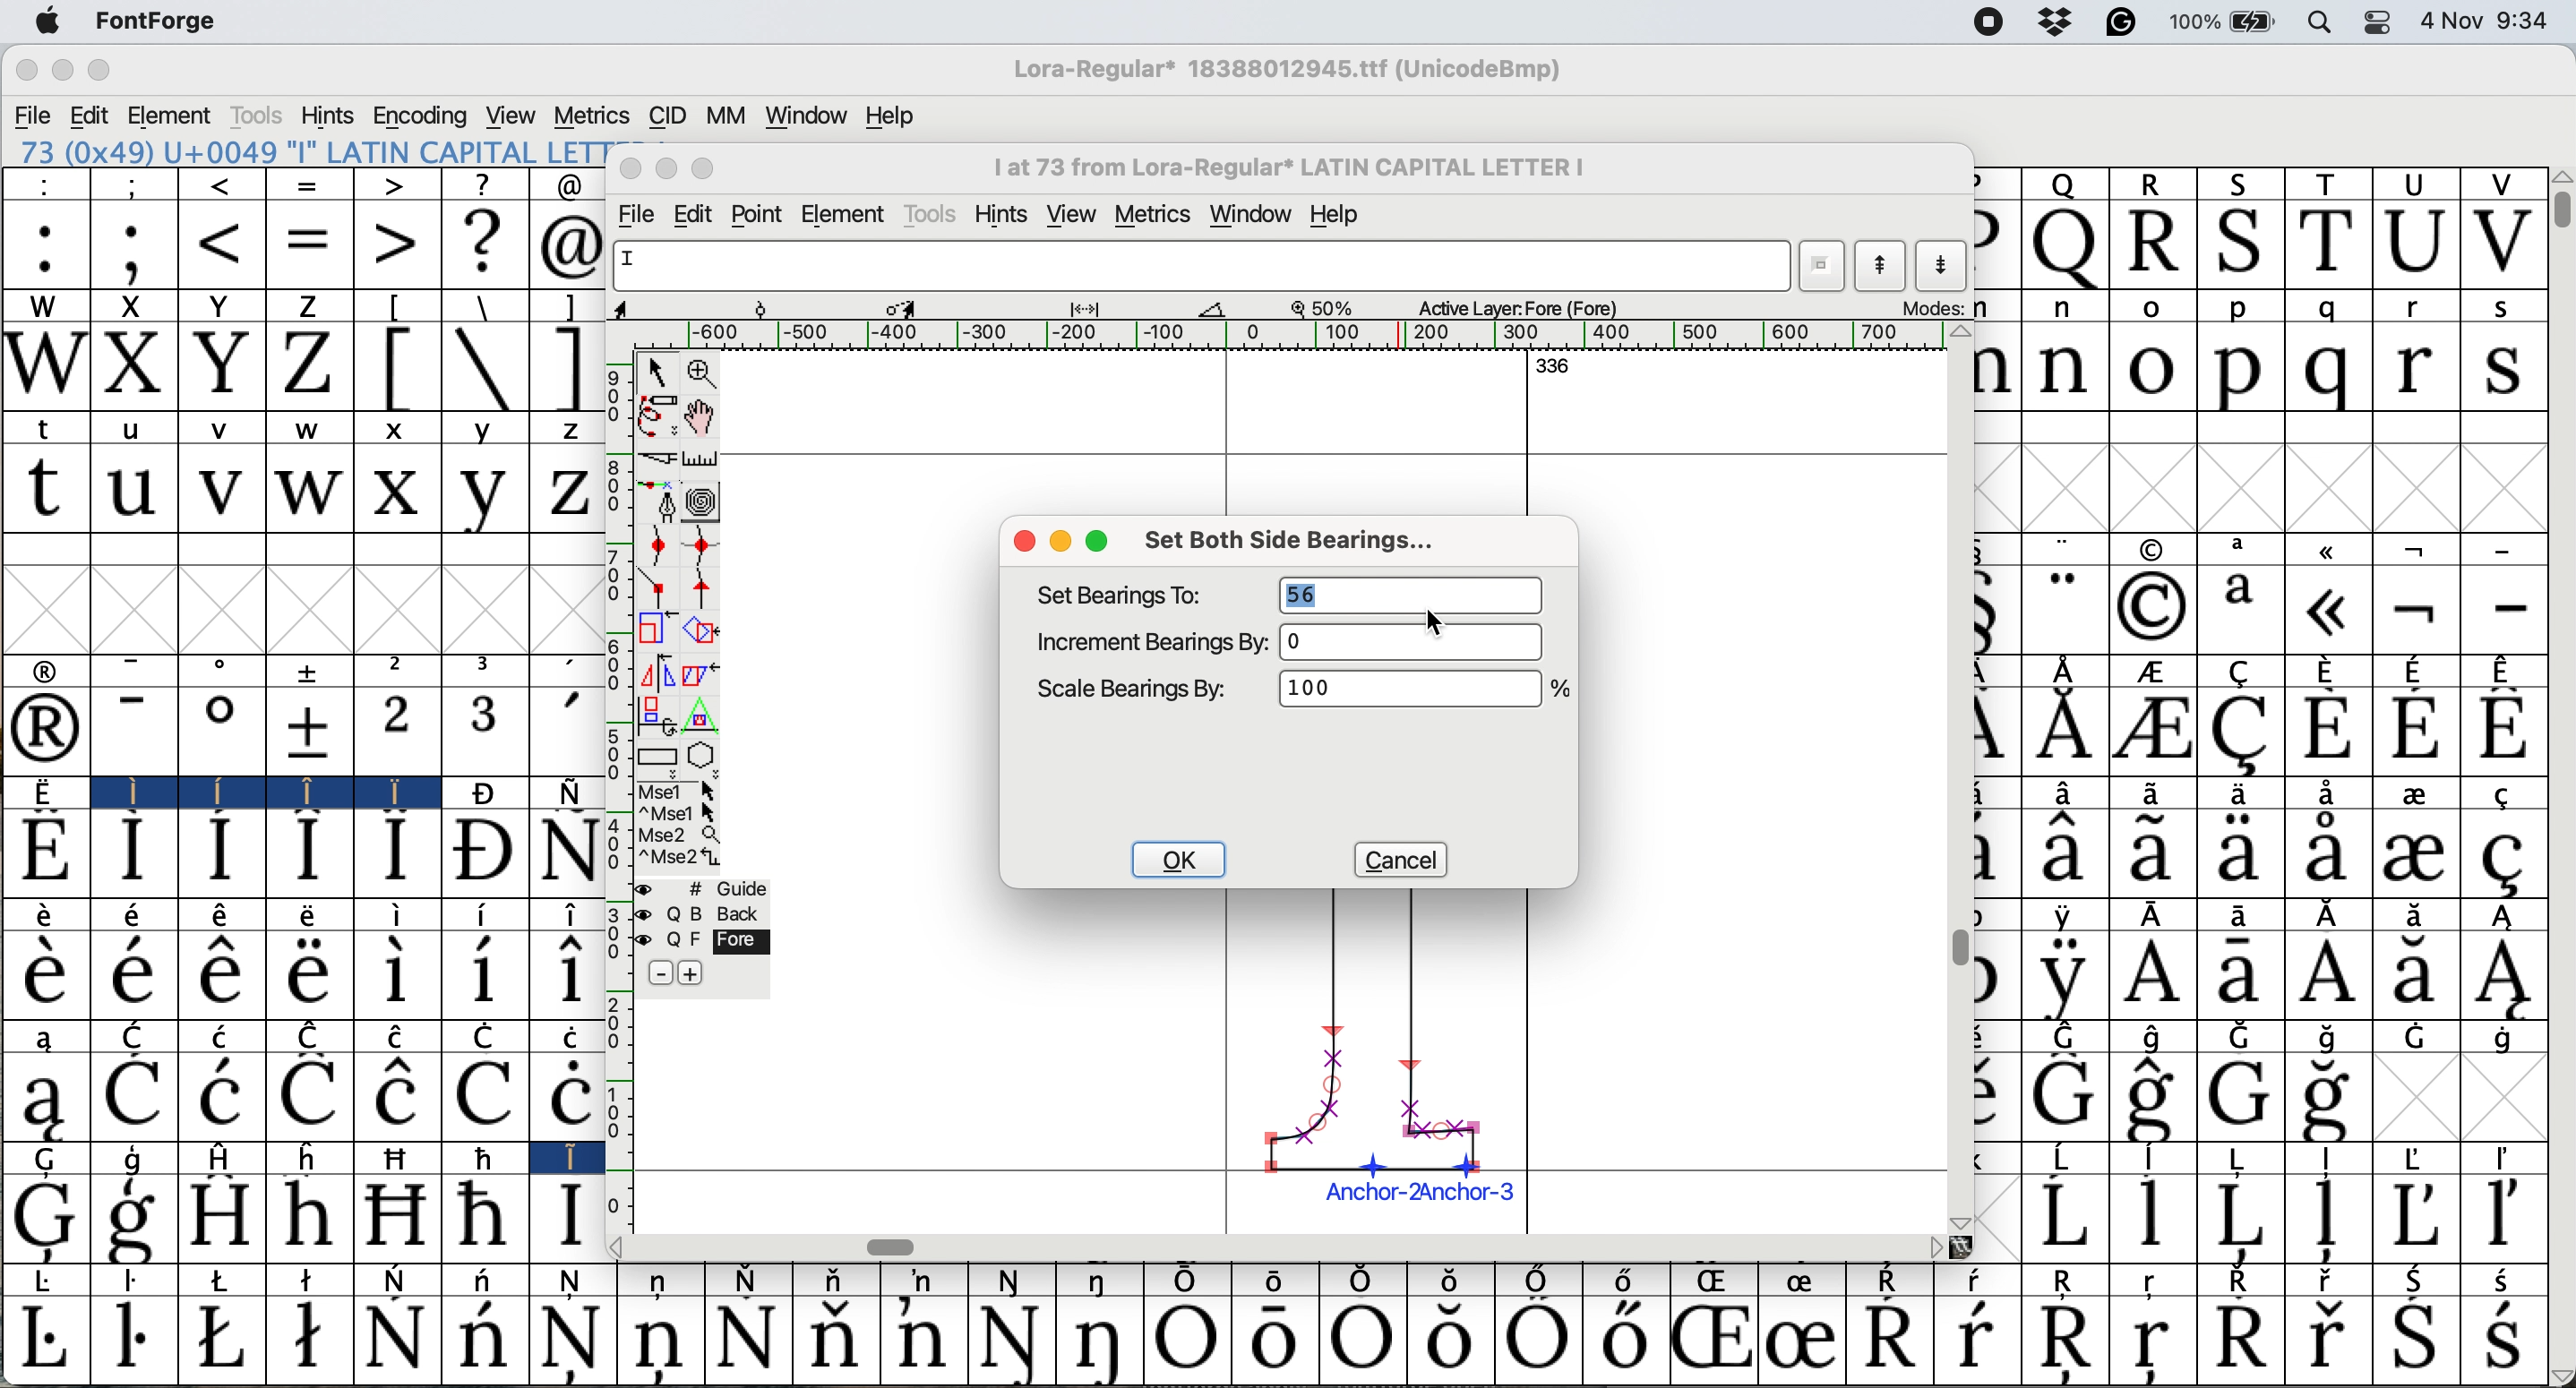 This screenshot has height=1388, width=2576. What do you see at coordinates (845, 212) in the screenshot?
I see `element` at bounding box center [845, 212].